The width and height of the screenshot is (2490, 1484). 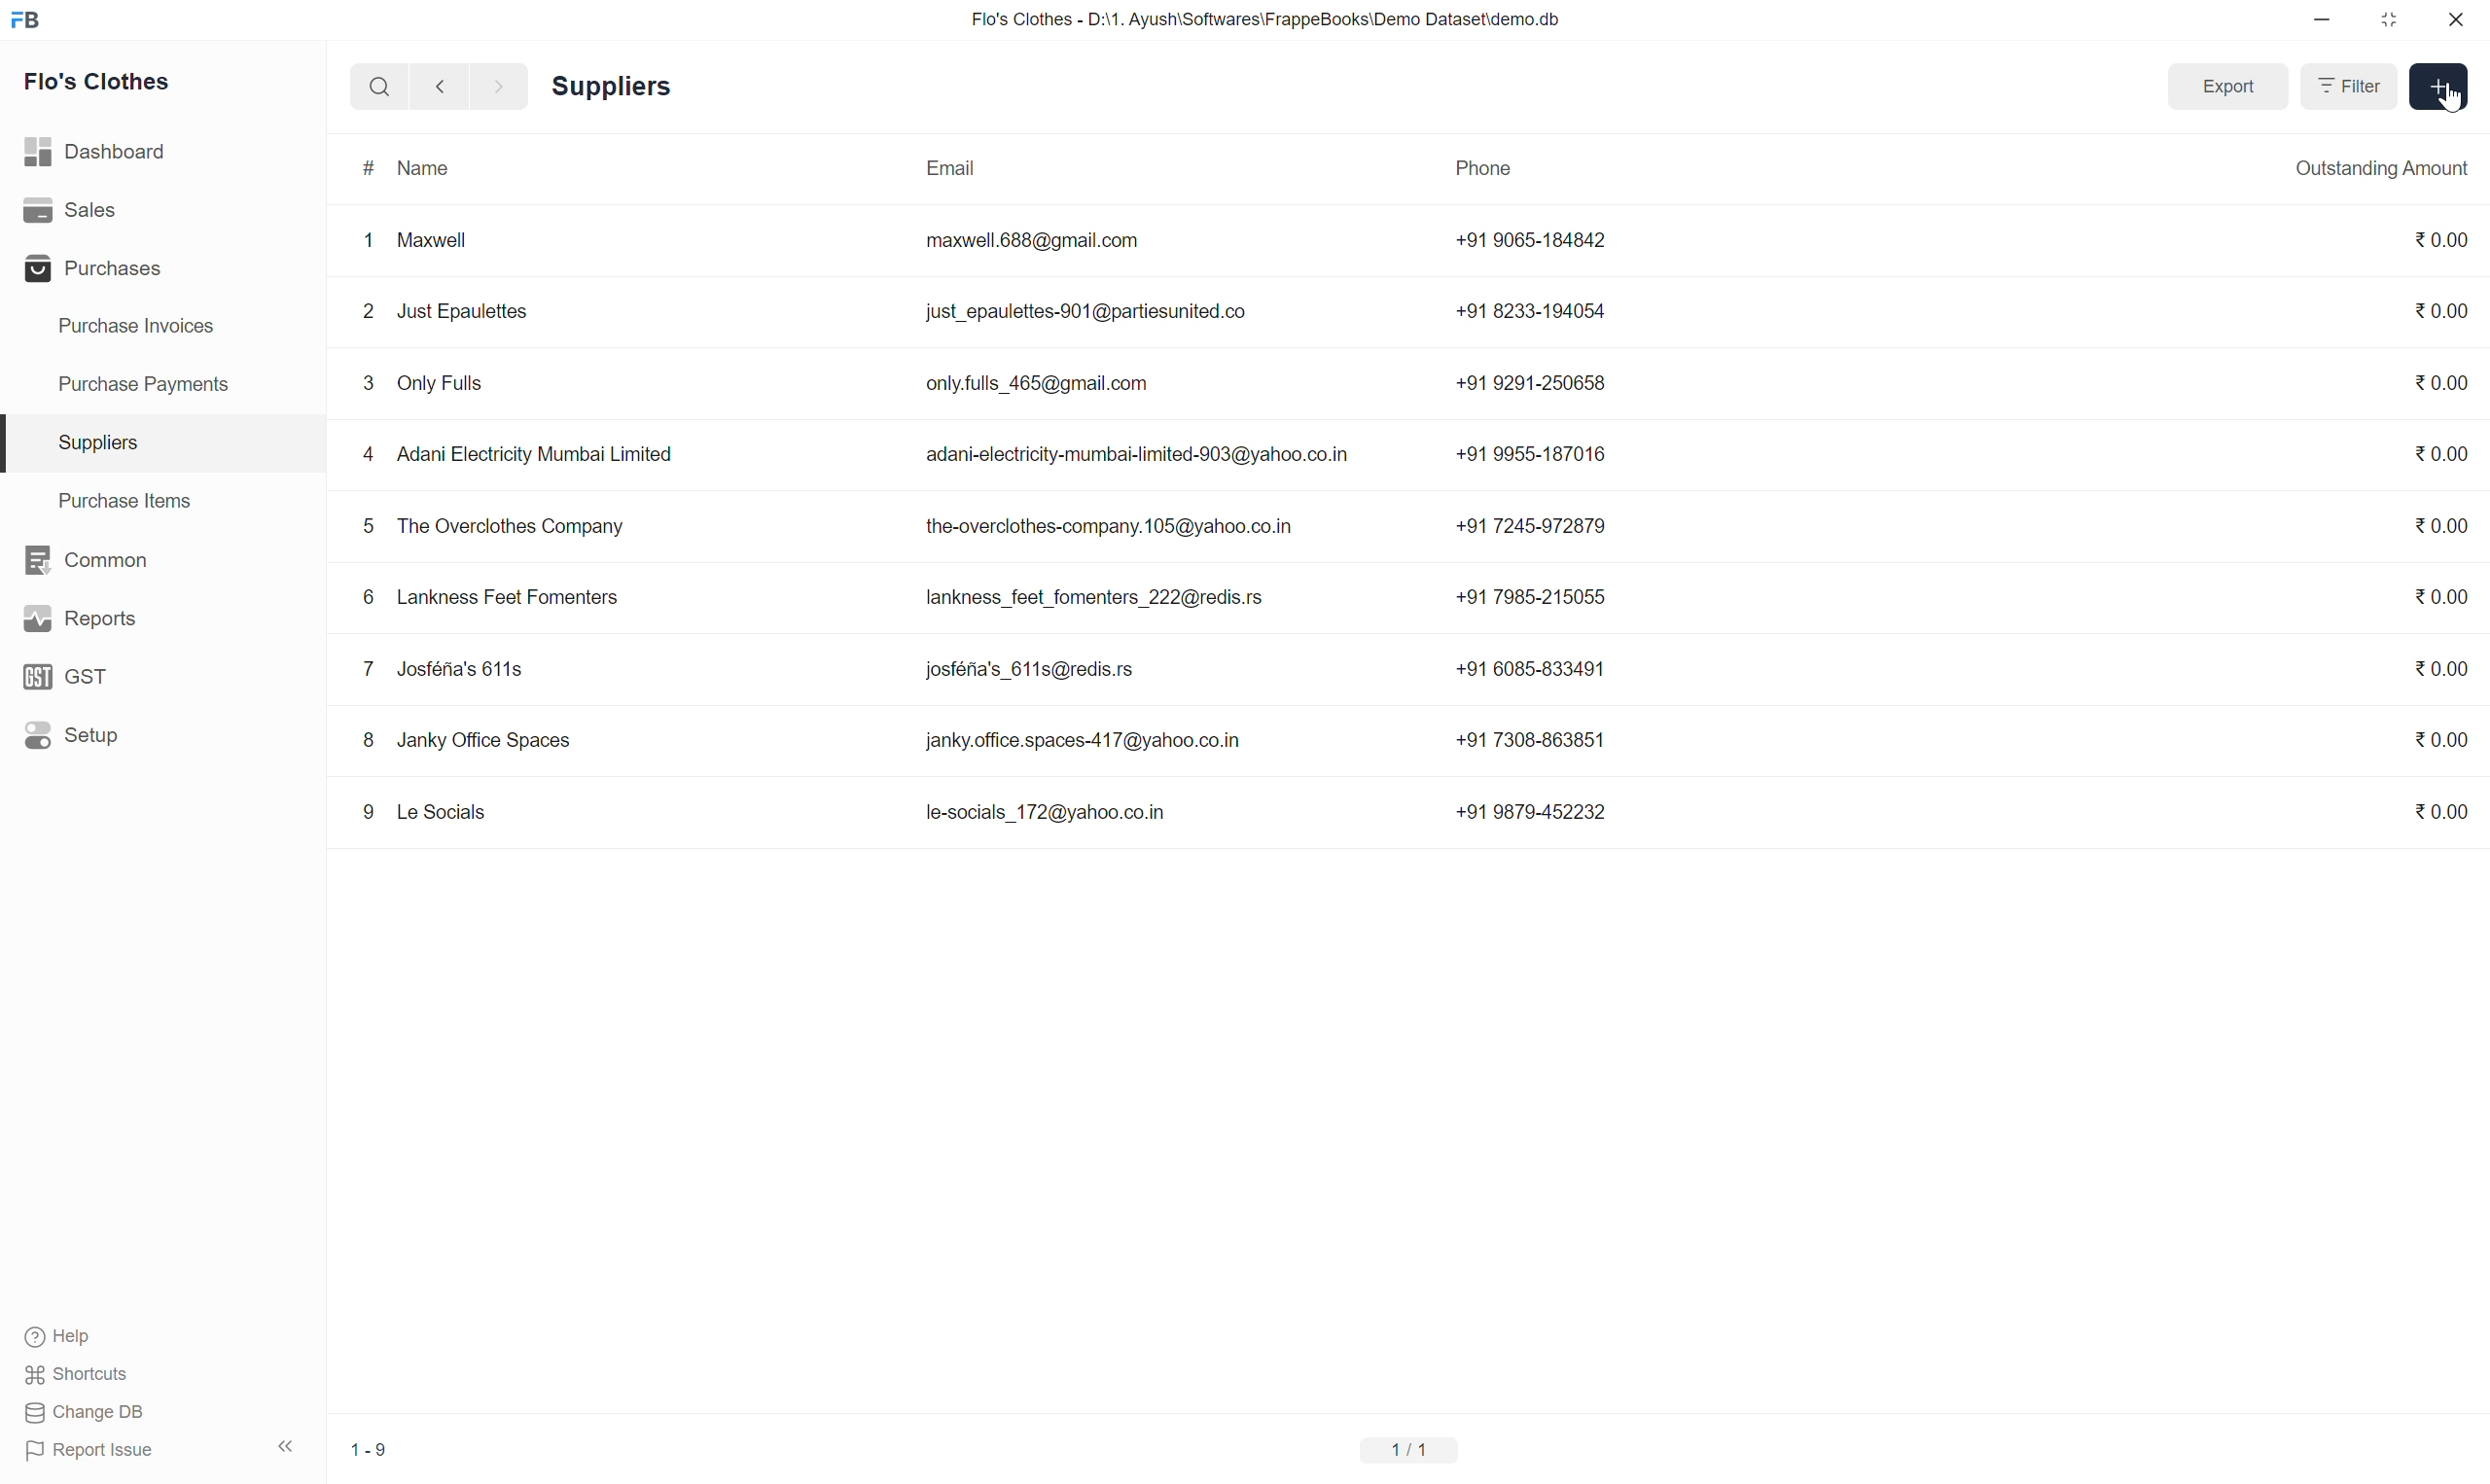 What do you see at coordinates (161, 268) in the screenshot?
I see `Purchases` at bounding box center [161, 268].